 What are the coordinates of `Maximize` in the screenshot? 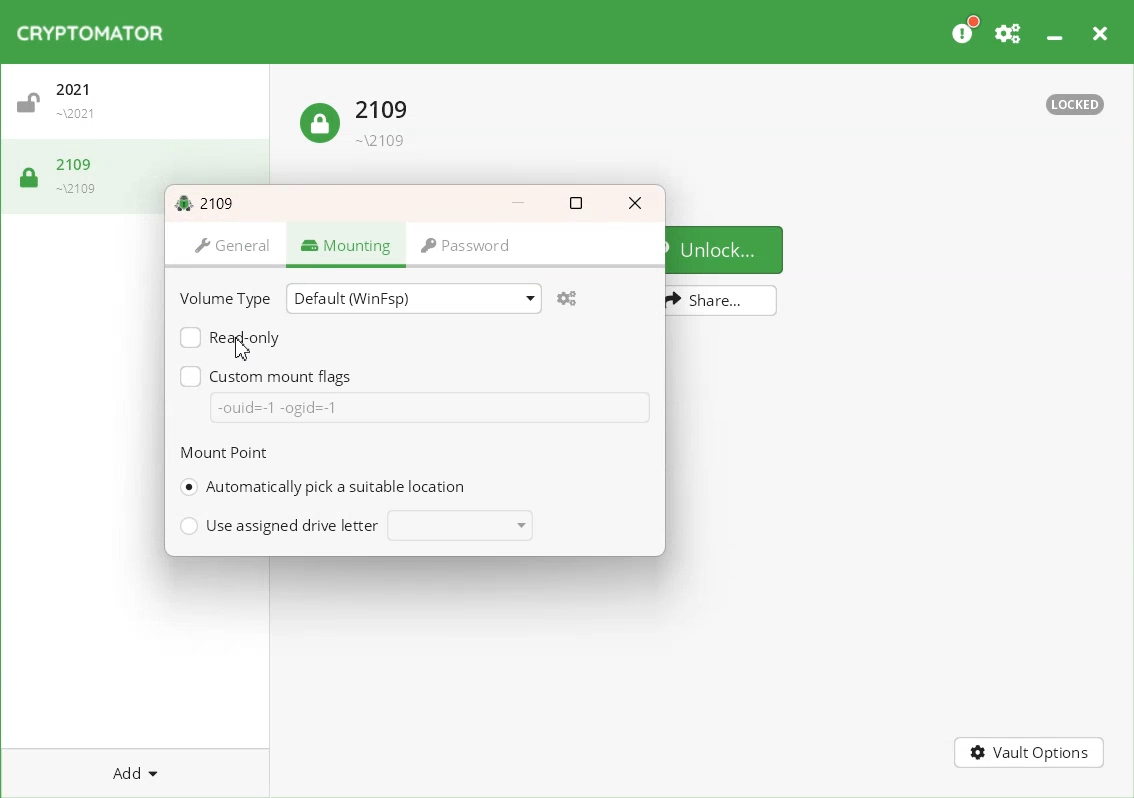 It's located at (577, 203).